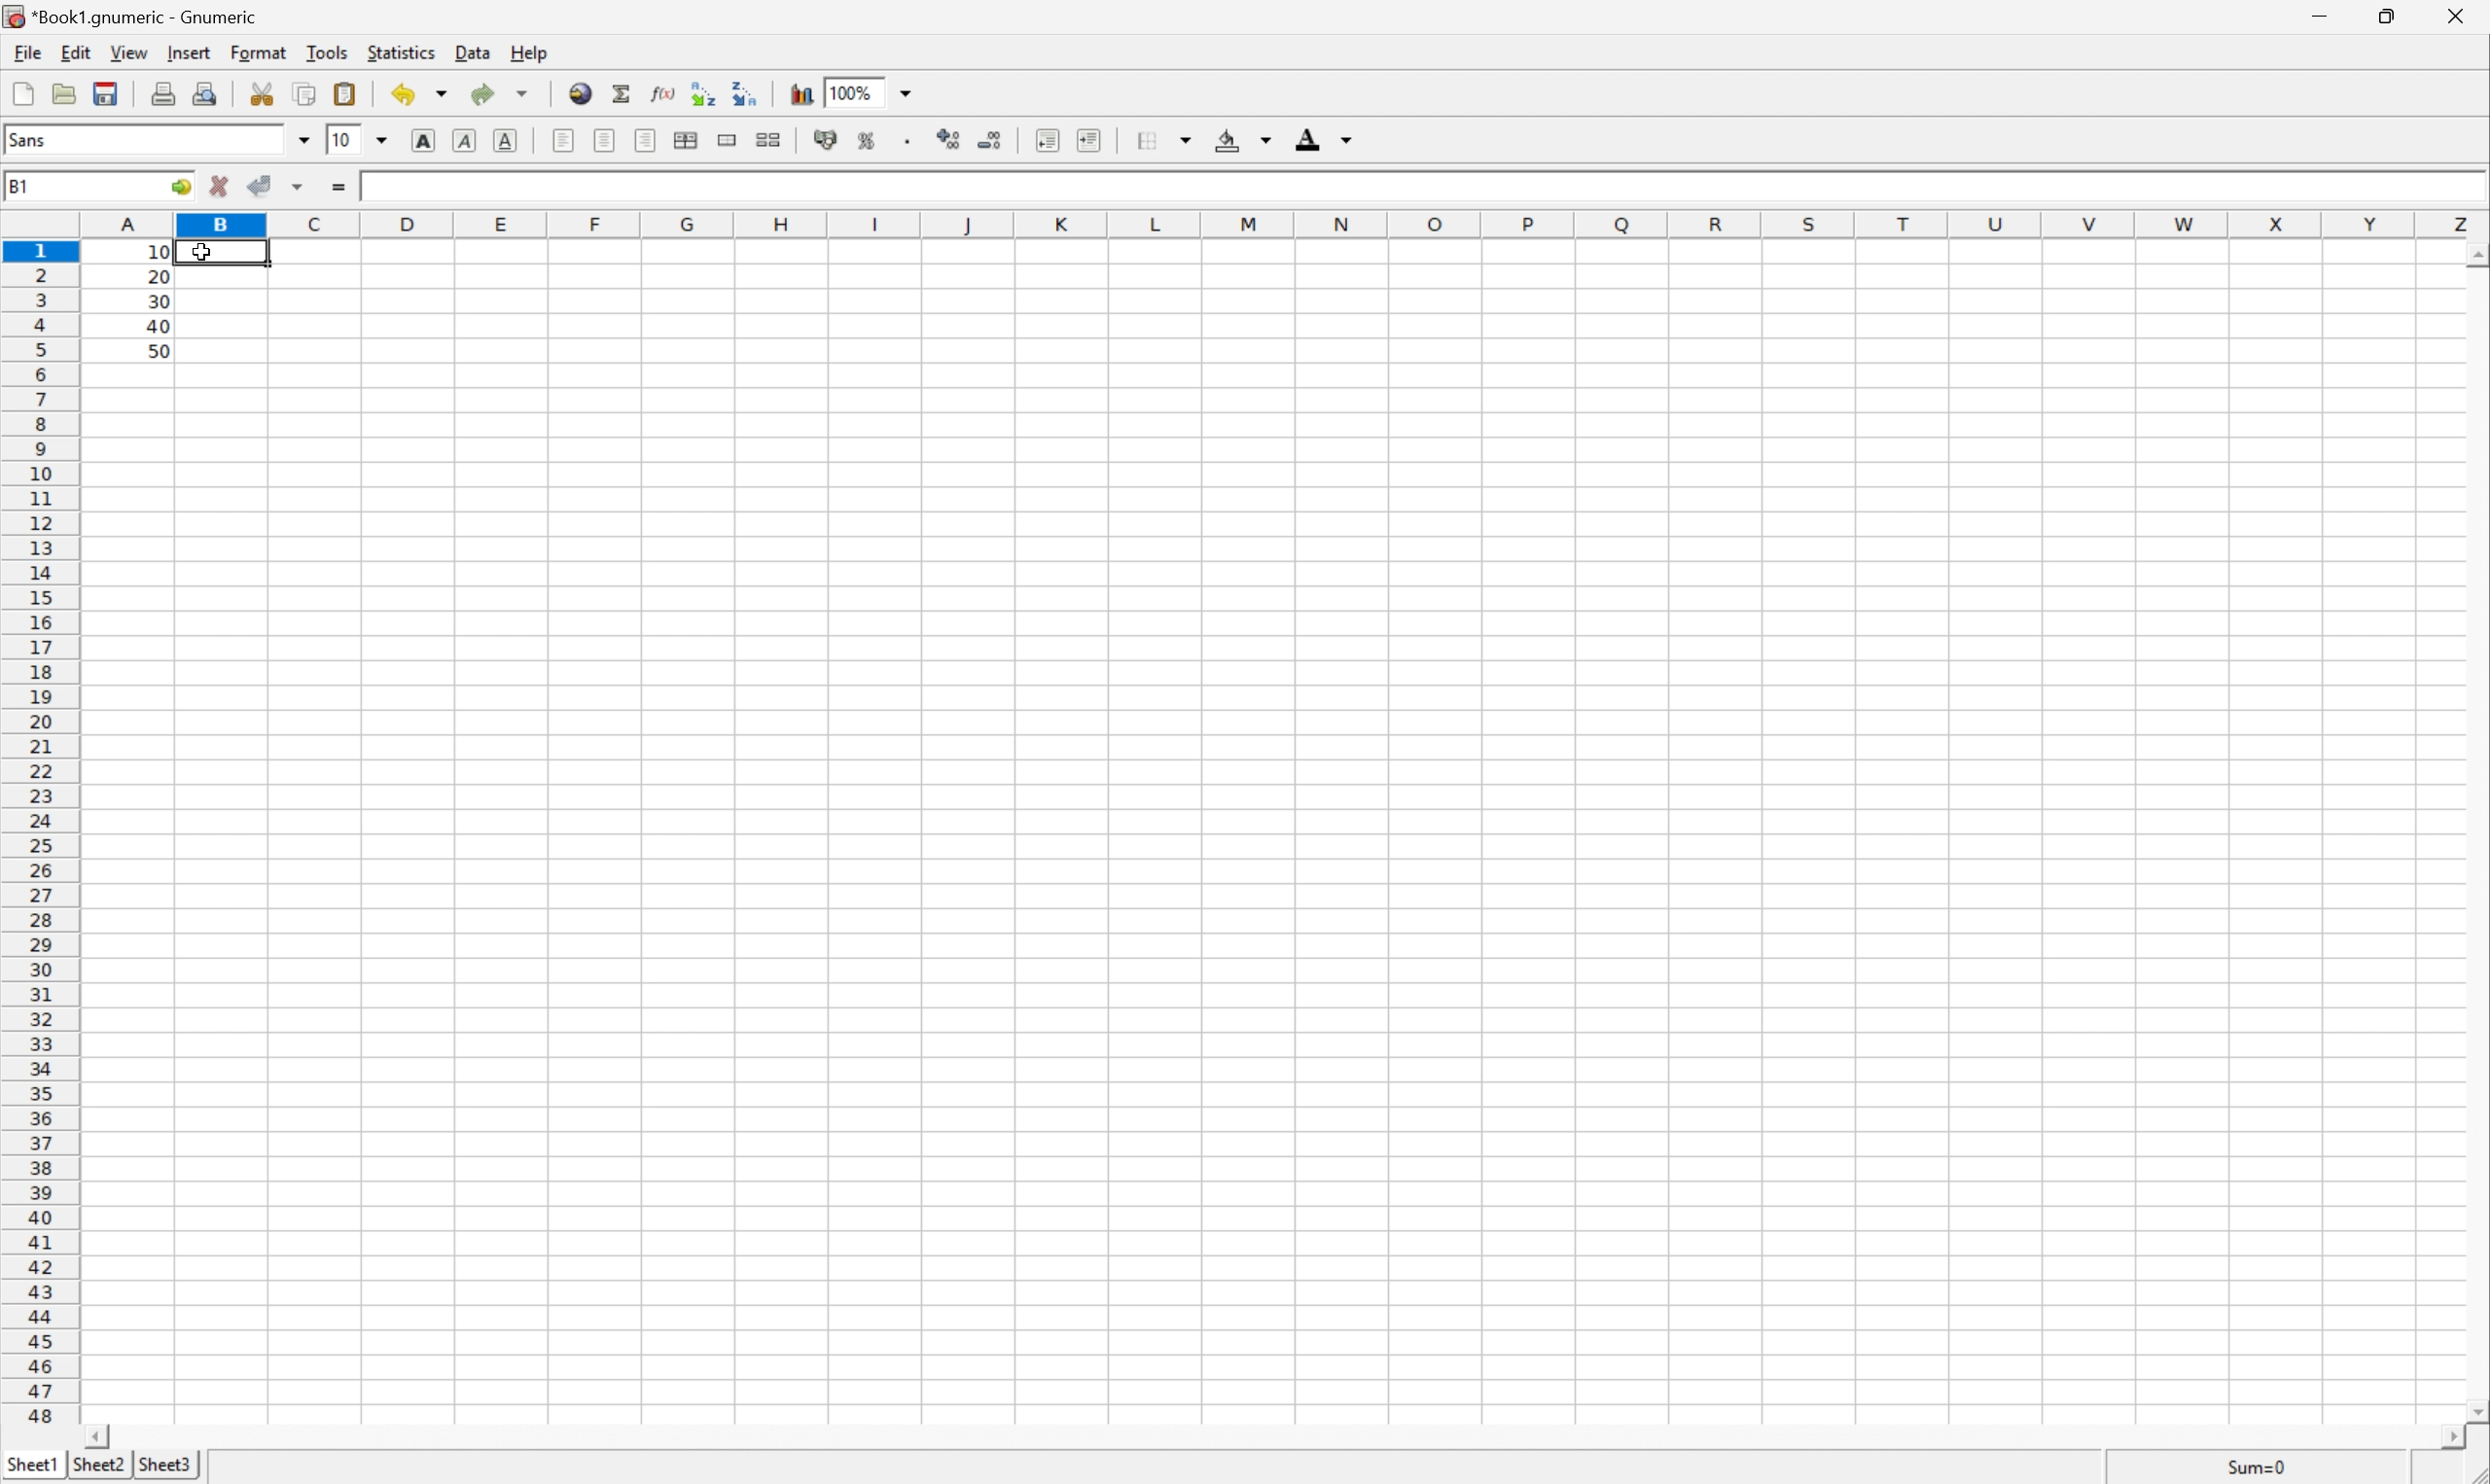 The width and height of the screenshot is (2490, 1484). I want to click on Insert chart, so click(805, 93).